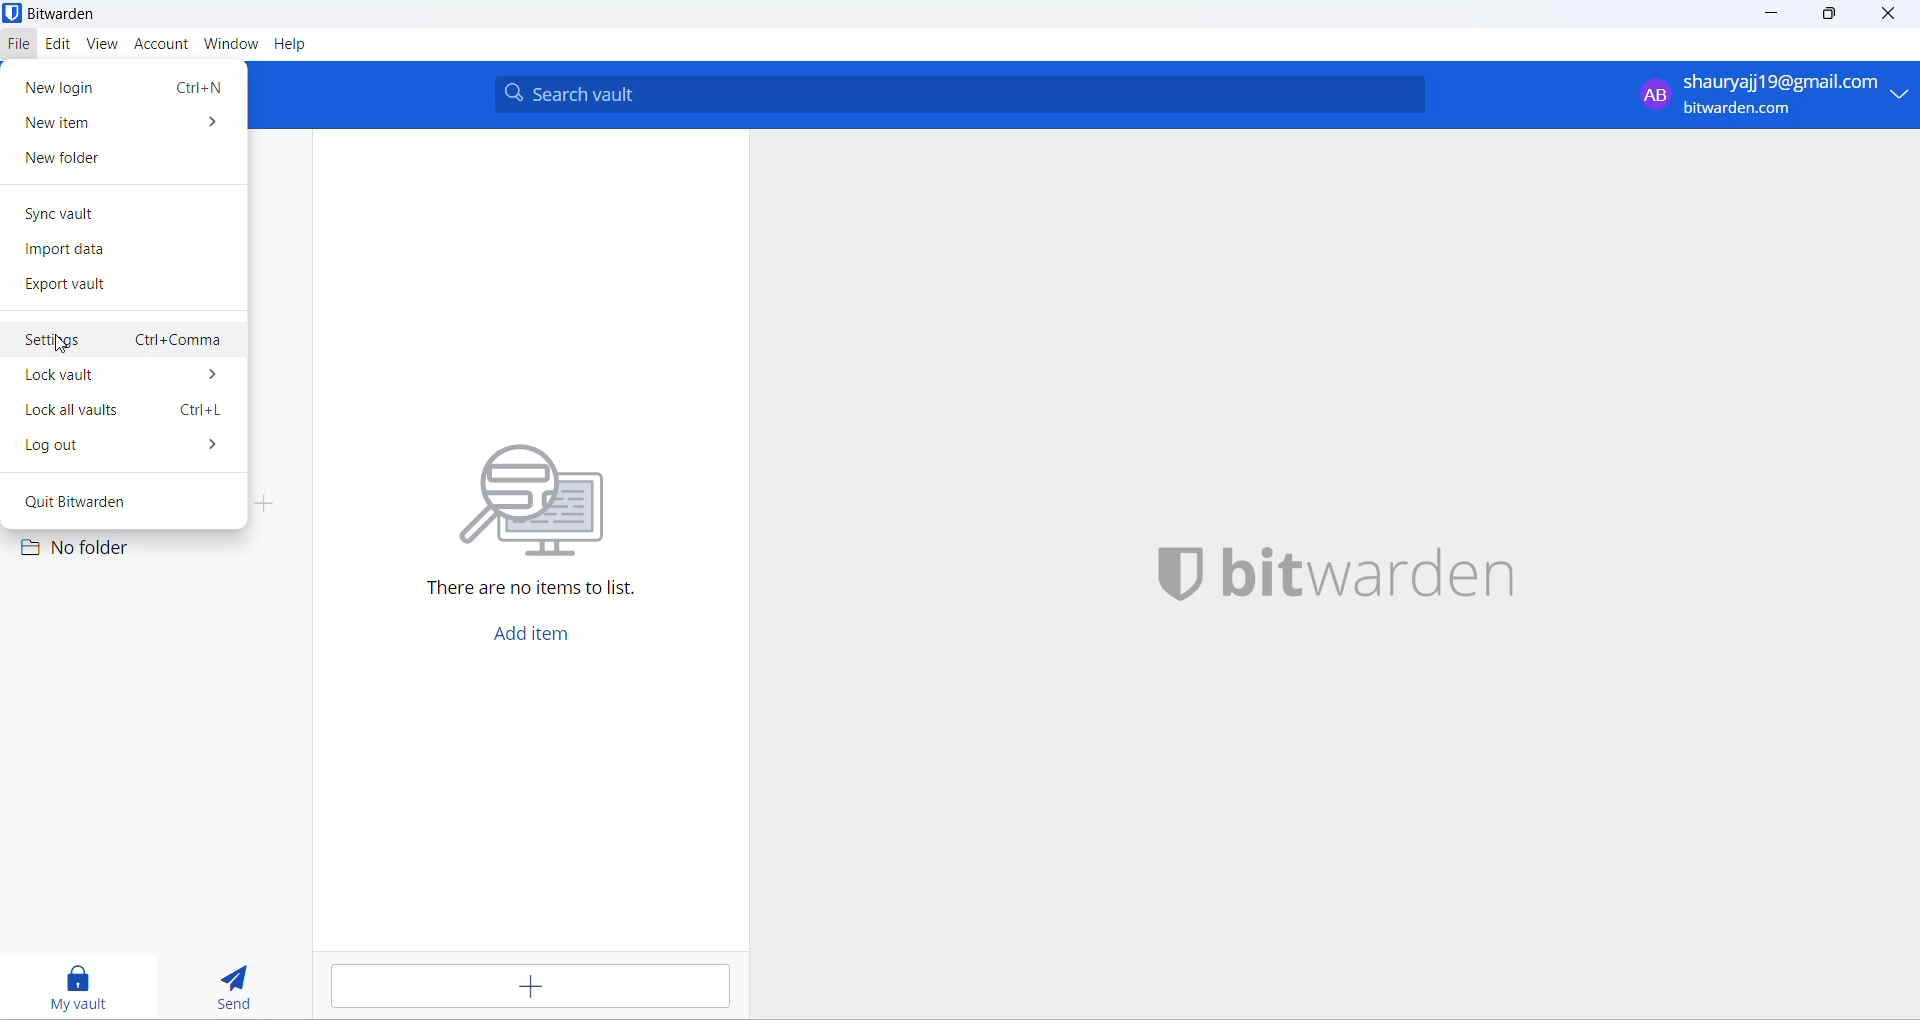  Describe the element at coordinates (85, 549) in the screenshot. I see `No folder` at that location.